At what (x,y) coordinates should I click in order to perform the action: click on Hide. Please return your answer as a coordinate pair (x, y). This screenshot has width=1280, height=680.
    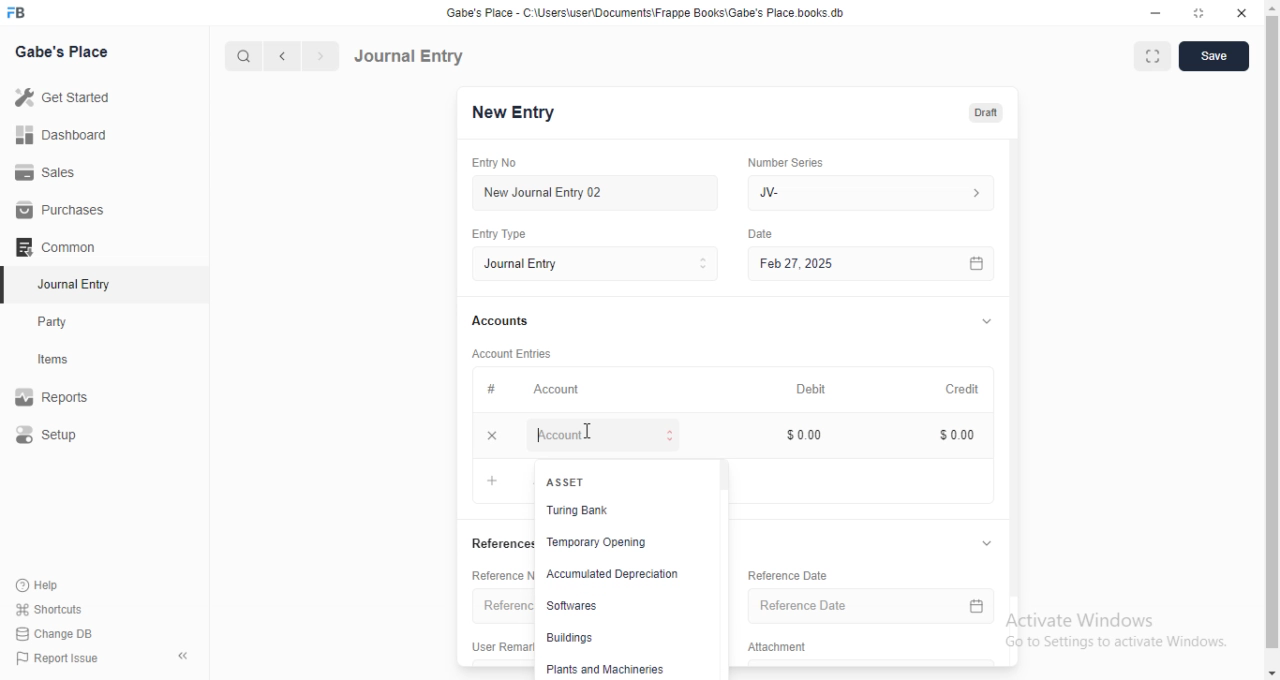
    Looking at the image, I should click on (990, 544).